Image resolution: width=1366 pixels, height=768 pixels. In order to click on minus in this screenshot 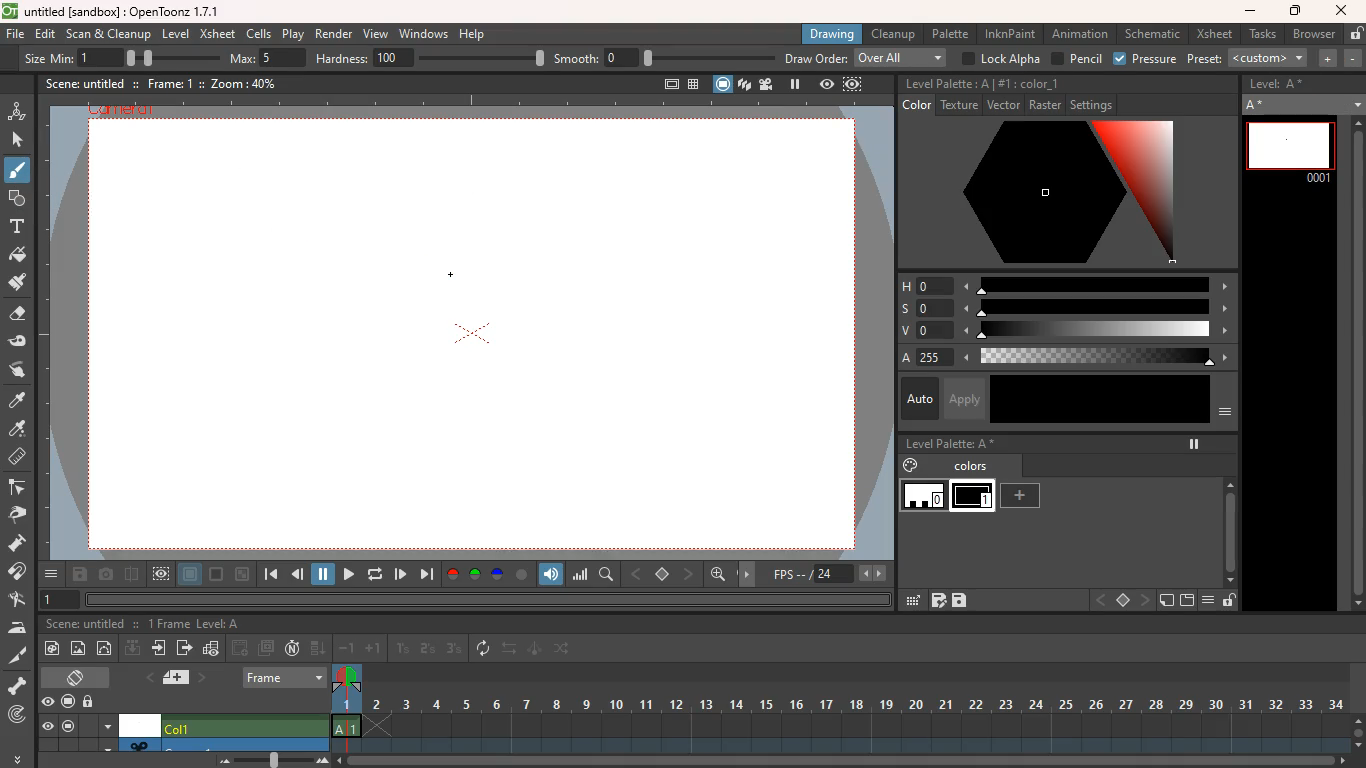, I will do `click(1353, 58)`.